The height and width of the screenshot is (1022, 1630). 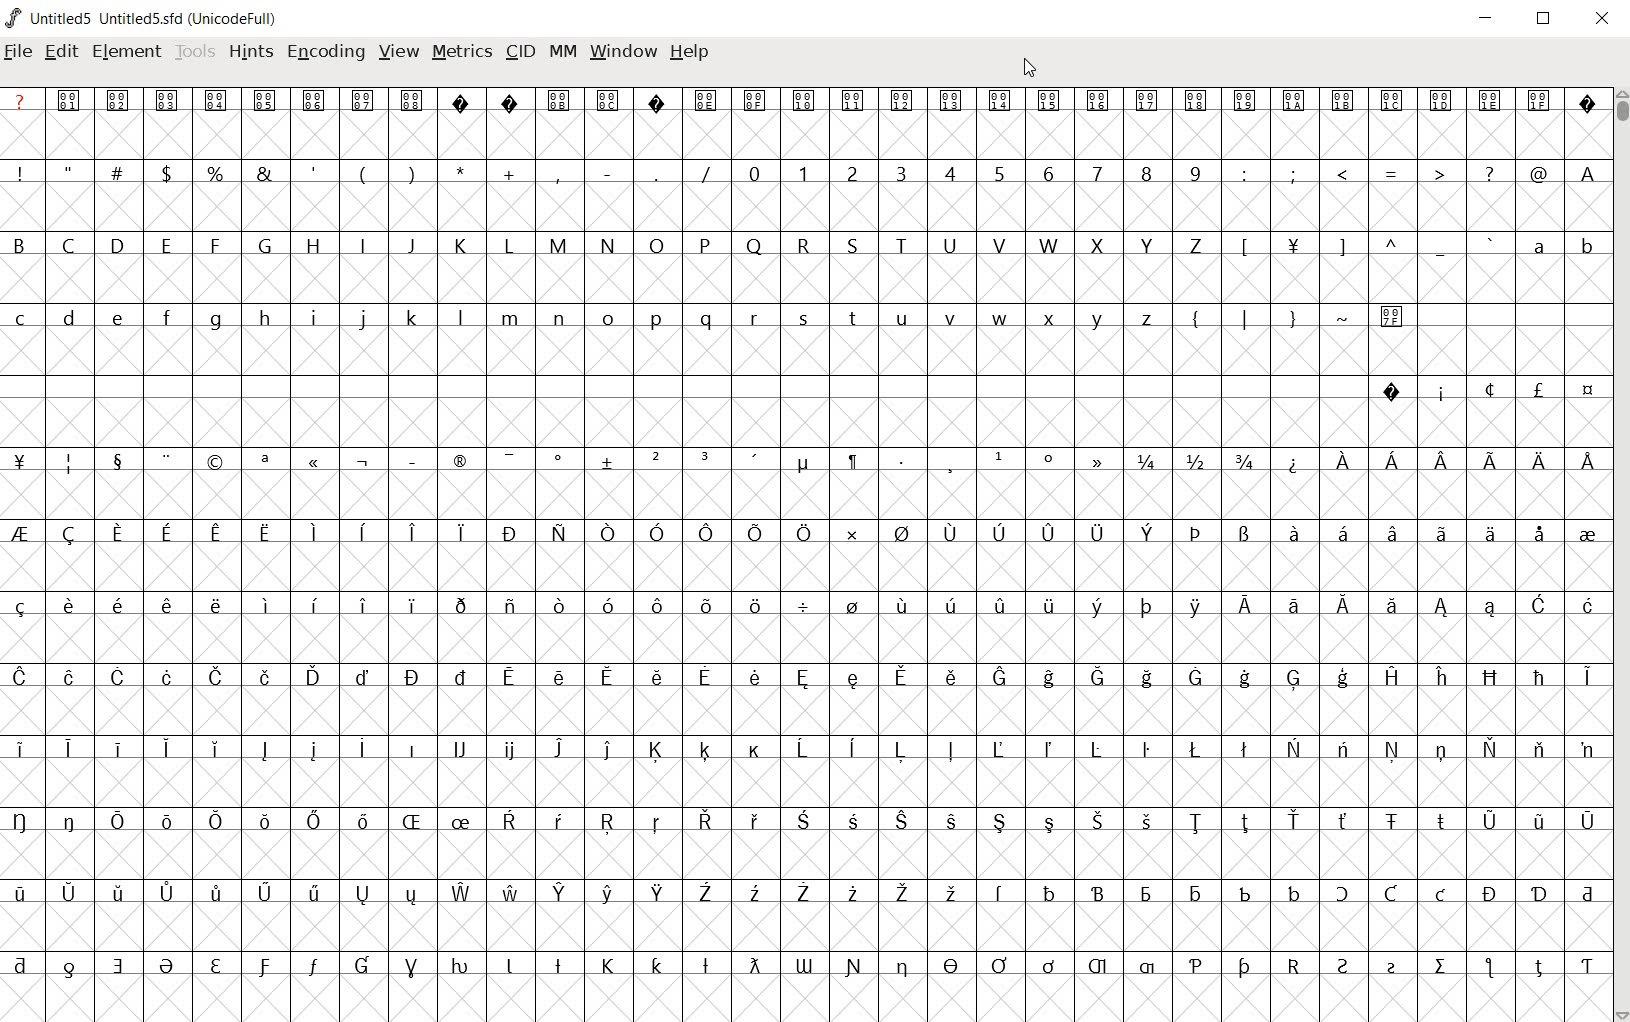 What do you see at coordinates (1585, 245) in the screenshot?
I see `b` at bounding box center [1585, 245].